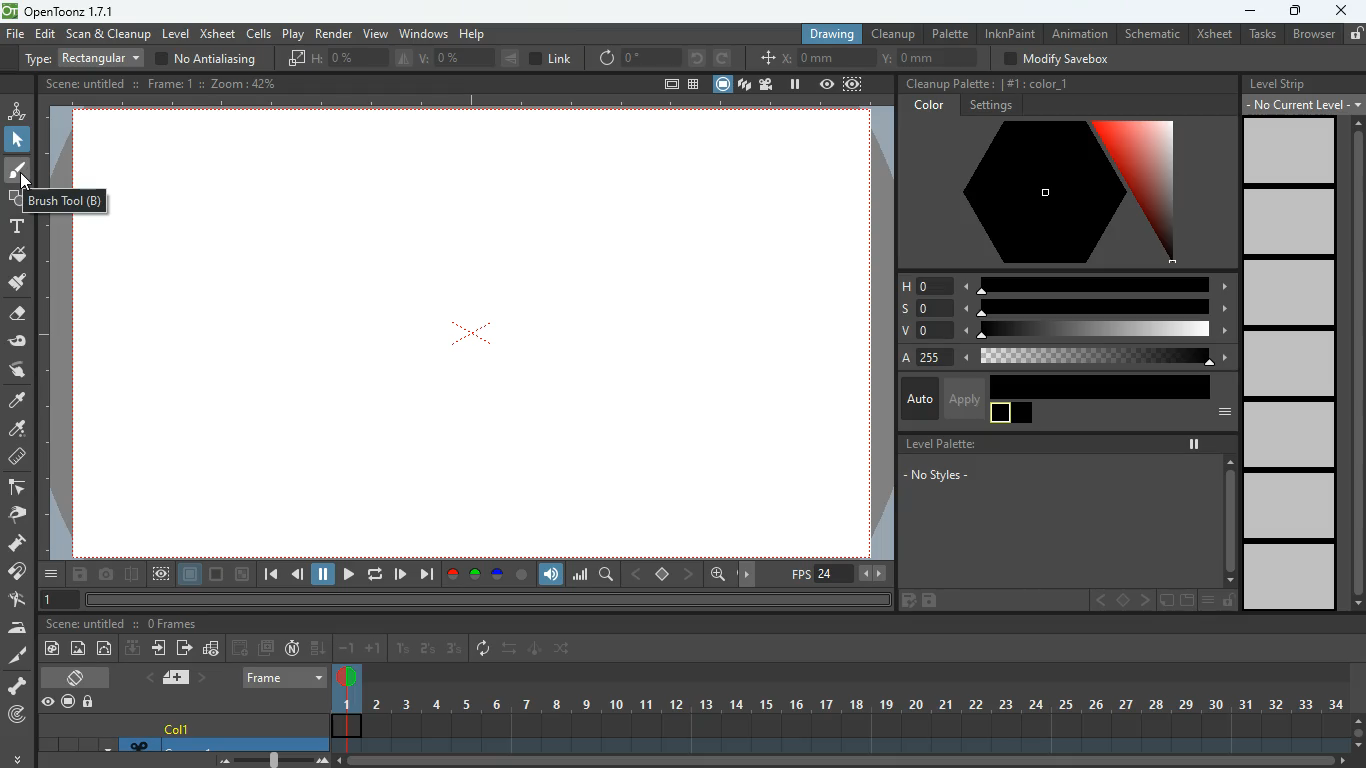 This screenshot has height=768, width=1366. What do you see at coordinates (180, 744) in the screenshot?
I see `Column` at bounding box center [180, 744].